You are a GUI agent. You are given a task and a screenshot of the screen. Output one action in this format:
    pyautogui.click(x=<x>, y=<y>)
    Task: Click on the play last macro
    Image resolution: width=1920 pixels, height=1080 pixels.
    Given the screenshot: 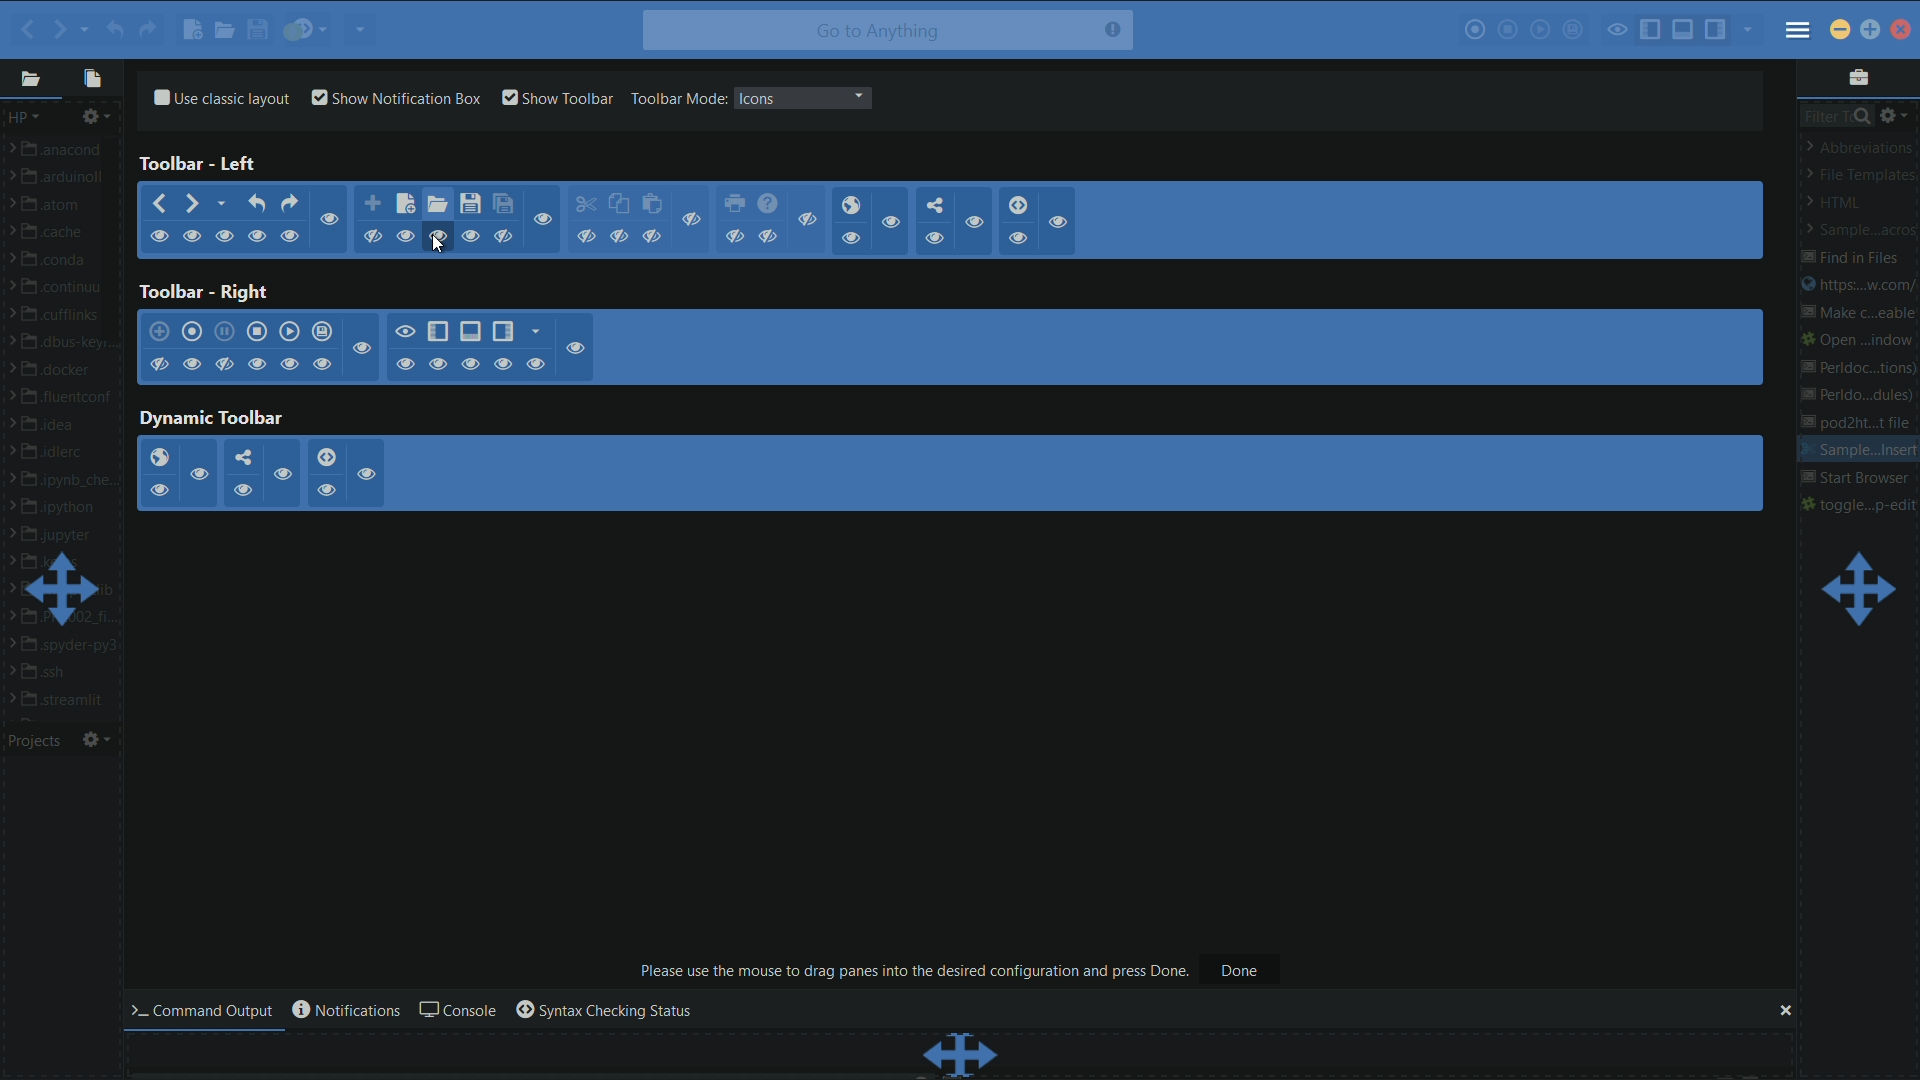 What is the action you would take?
    pyautogui.click(x=1540, y=30)
    